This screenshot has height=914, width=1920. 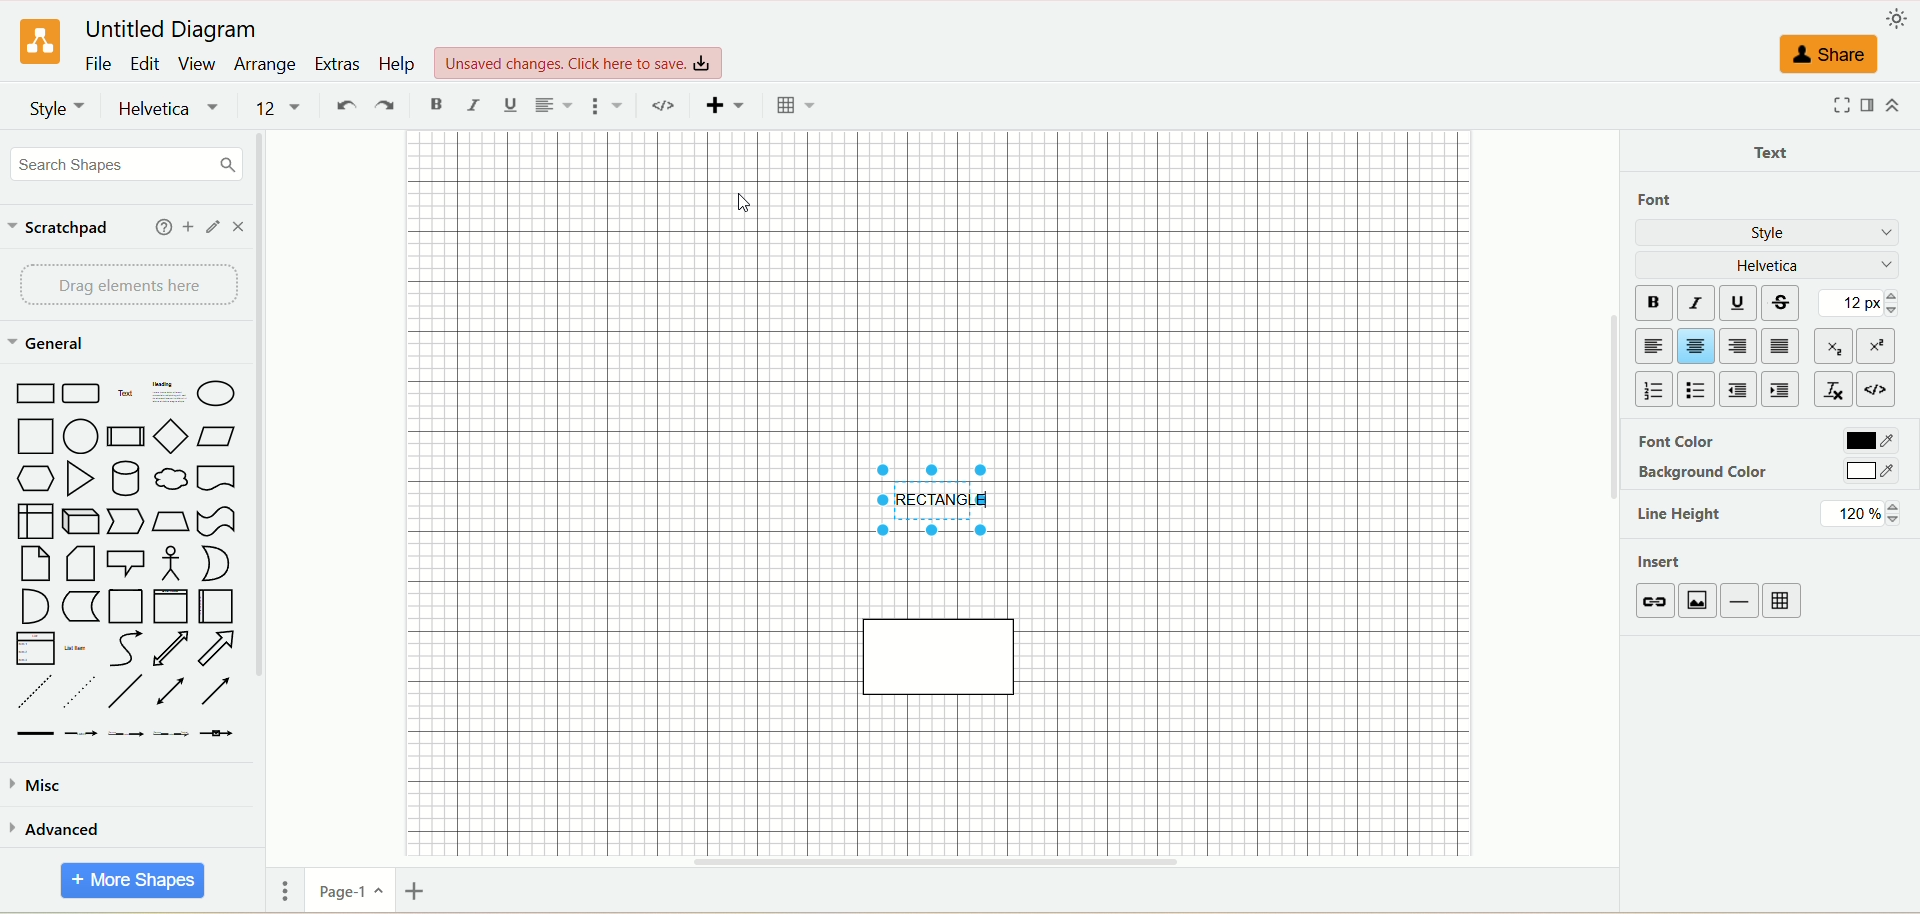 What do you see at coordinates (1885, 389) in the screenshot?
I see `HTML` at bounding box center [1885, 389].